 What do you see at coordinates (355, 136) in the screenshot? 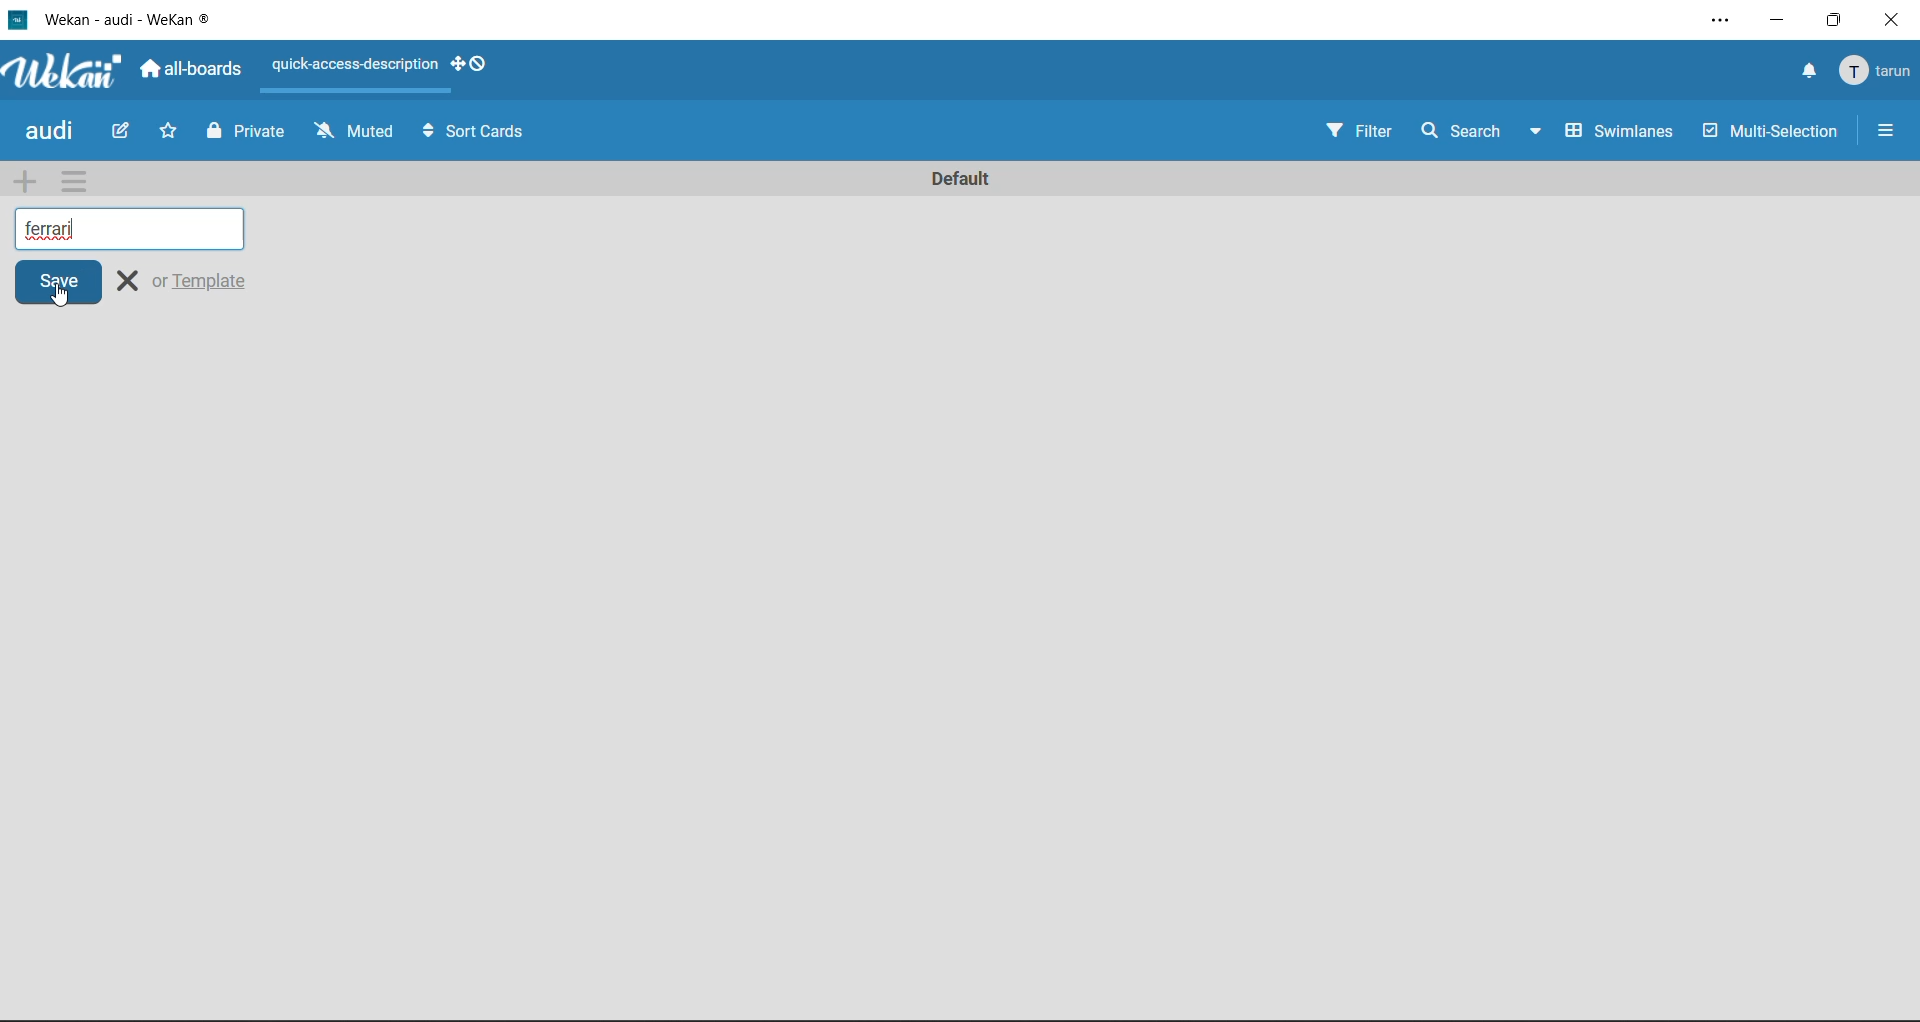
I see `muted` at bounding box center [355, 136].